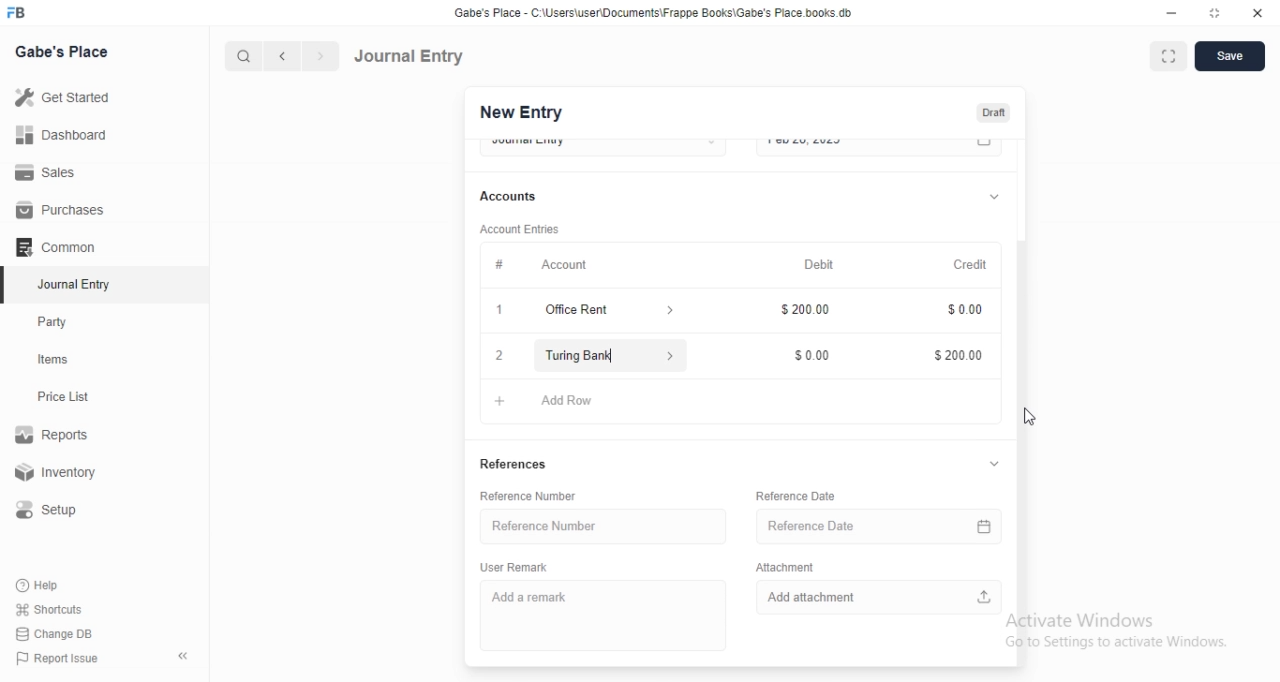  Describe the element at coordinates (804, 355) in the screenshot. I see `$0.00` at that location.